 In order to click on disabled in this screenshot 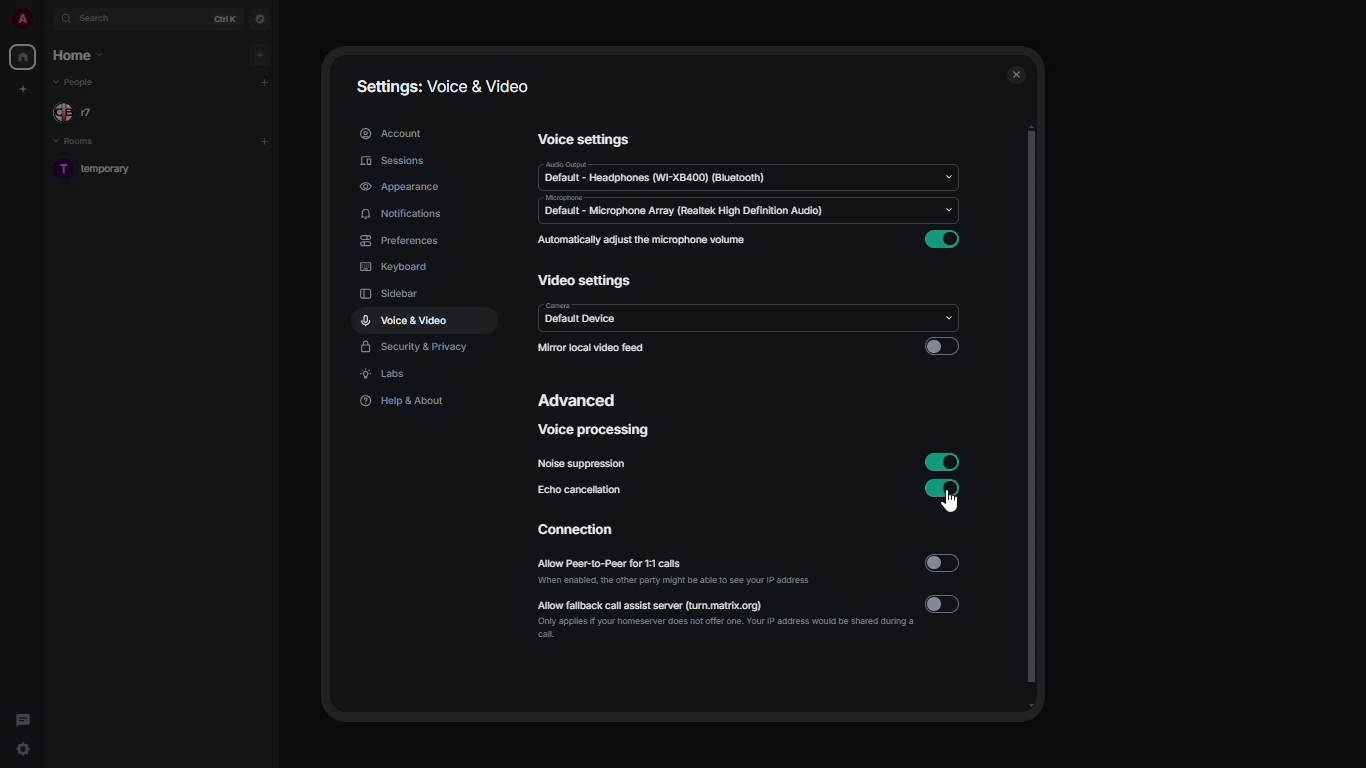, I will do `click(941, 346)`.